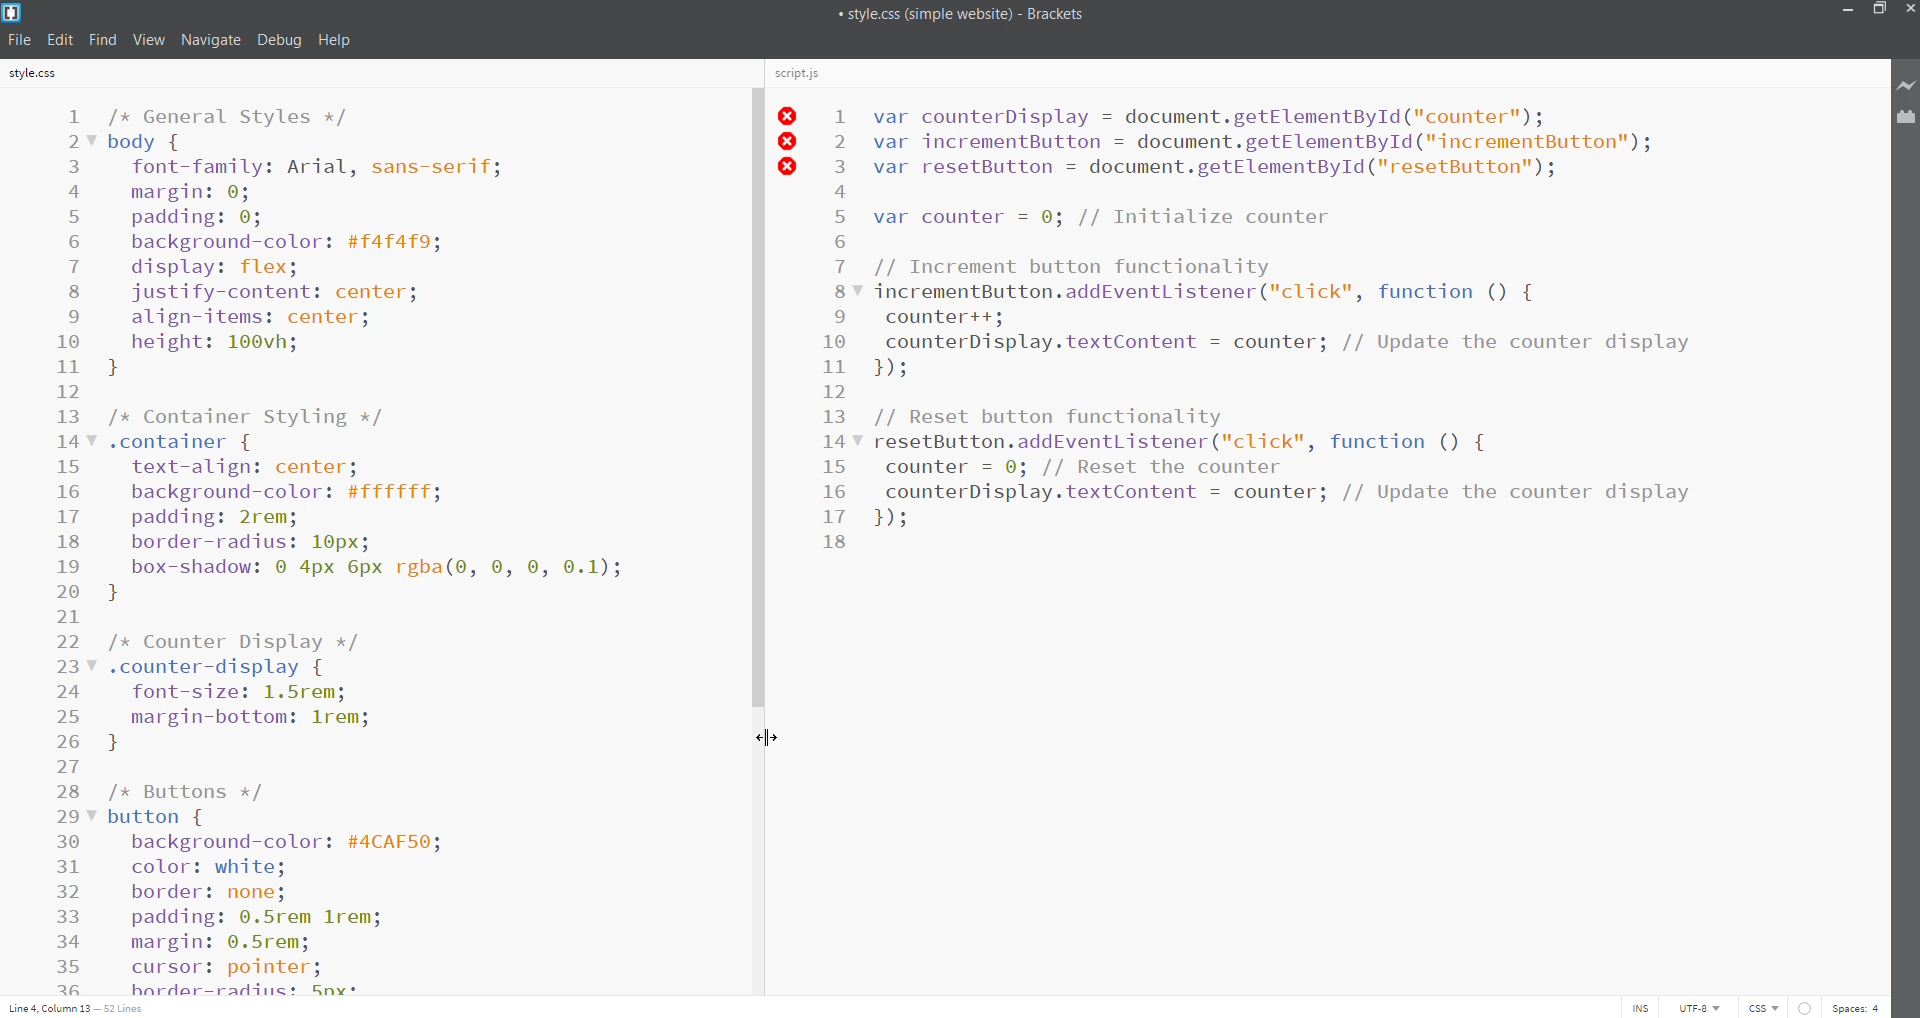  Describe the element at coordinates (1847, 11) in the screenshot. I see `minimize` at that location.